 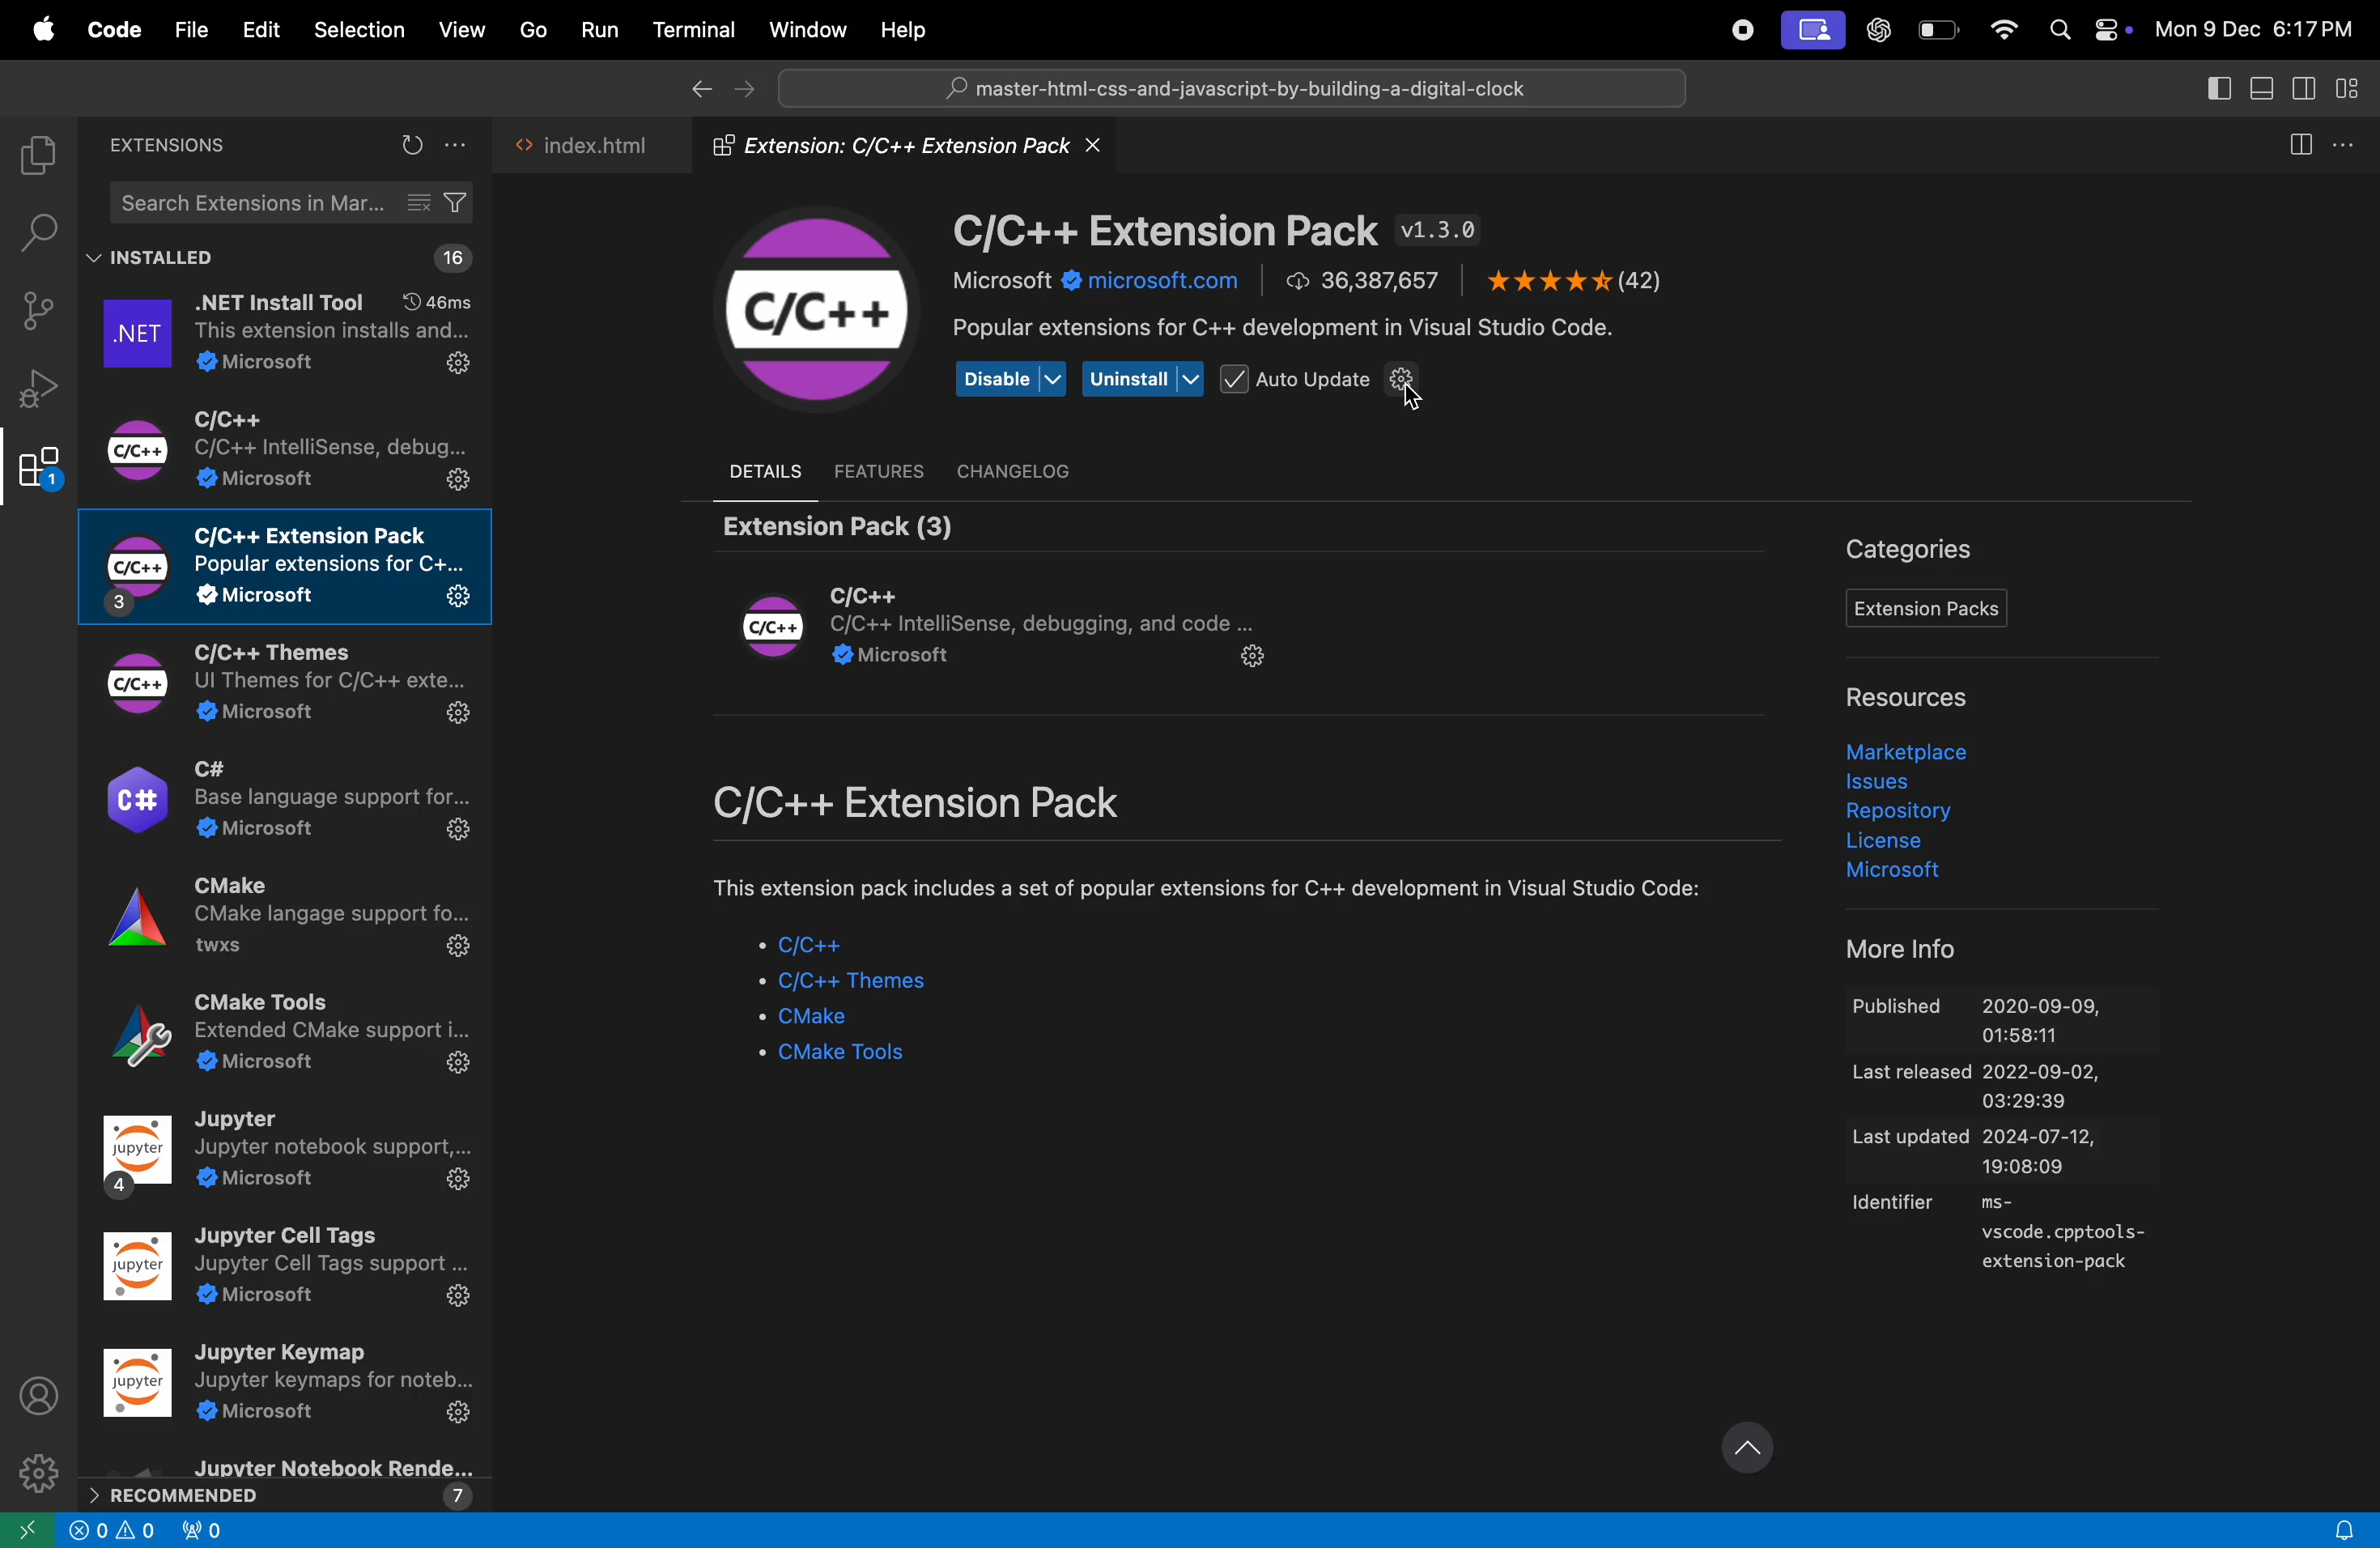 What do you see at coordinates (2257, 30) in the screenshot?
I see `date and time` at bounding box center [2257, 30].